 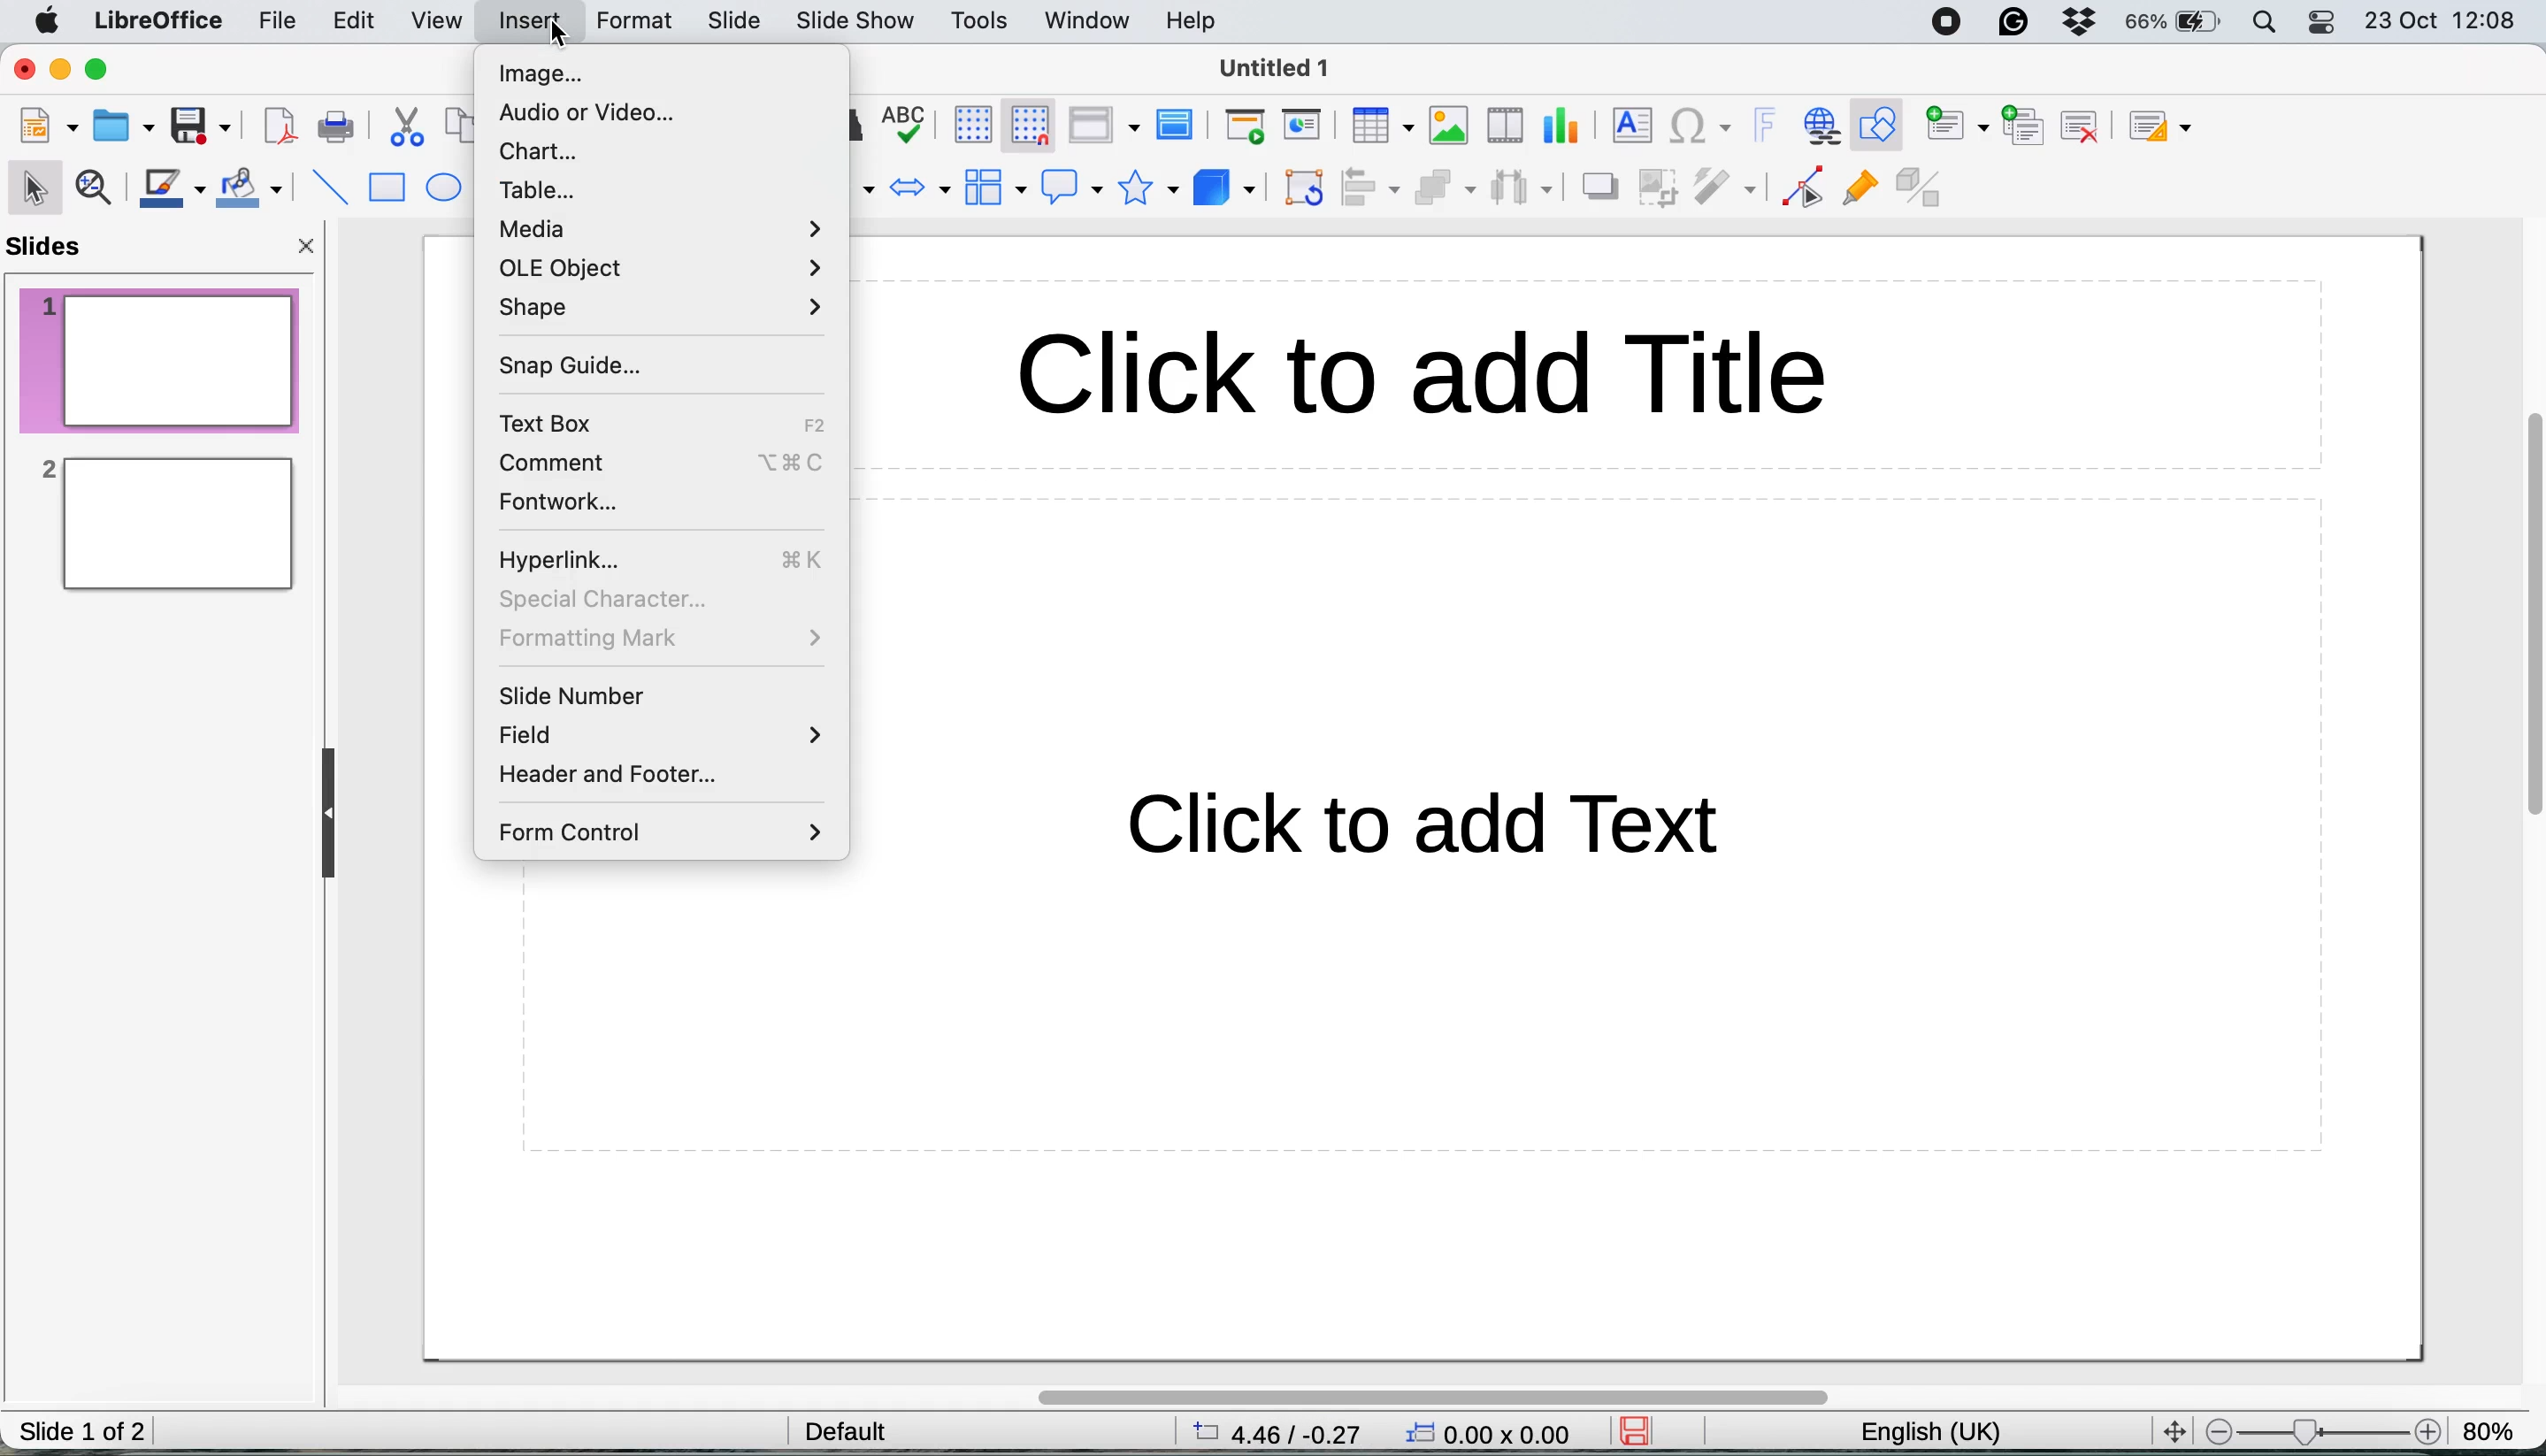 What do you see at coordinates (1223, 189) in the screenshot?
I see `3d objects` at bounding box center [1223, 189].